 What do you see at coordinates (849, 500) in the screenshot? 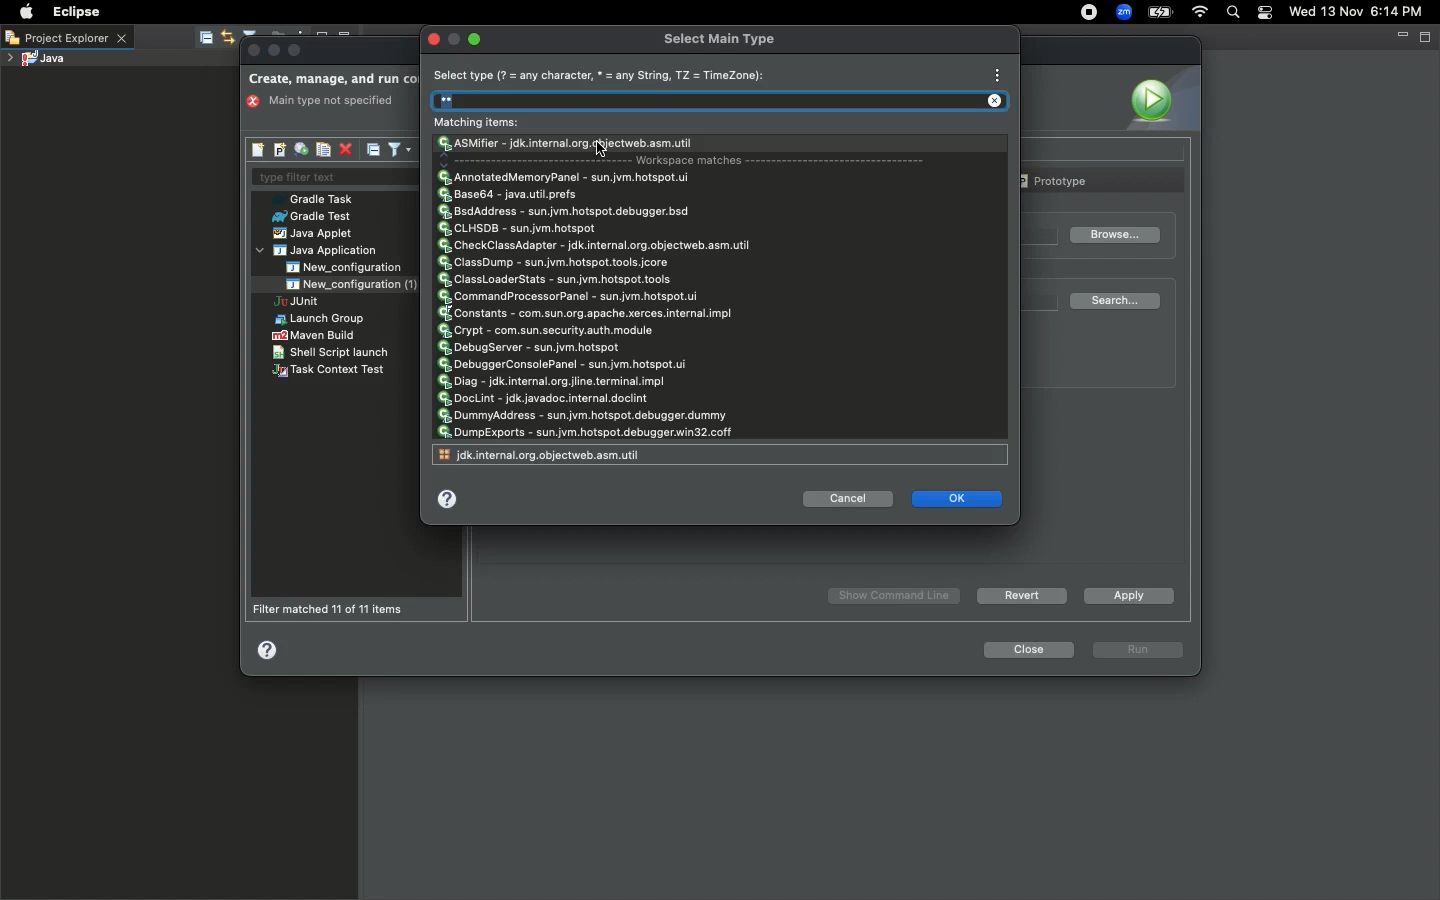
I see `Cancel` at bounding box center [849, 500].